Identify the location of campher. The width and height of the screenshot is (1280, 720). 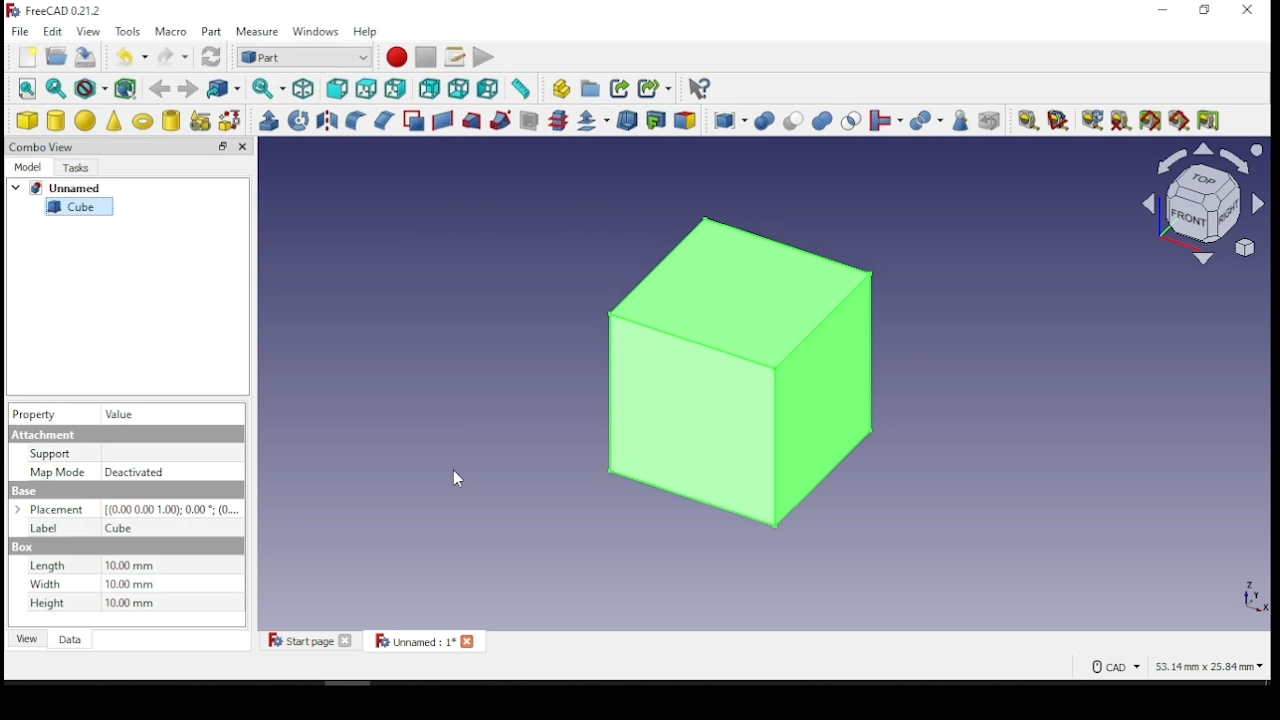
(383, 119).